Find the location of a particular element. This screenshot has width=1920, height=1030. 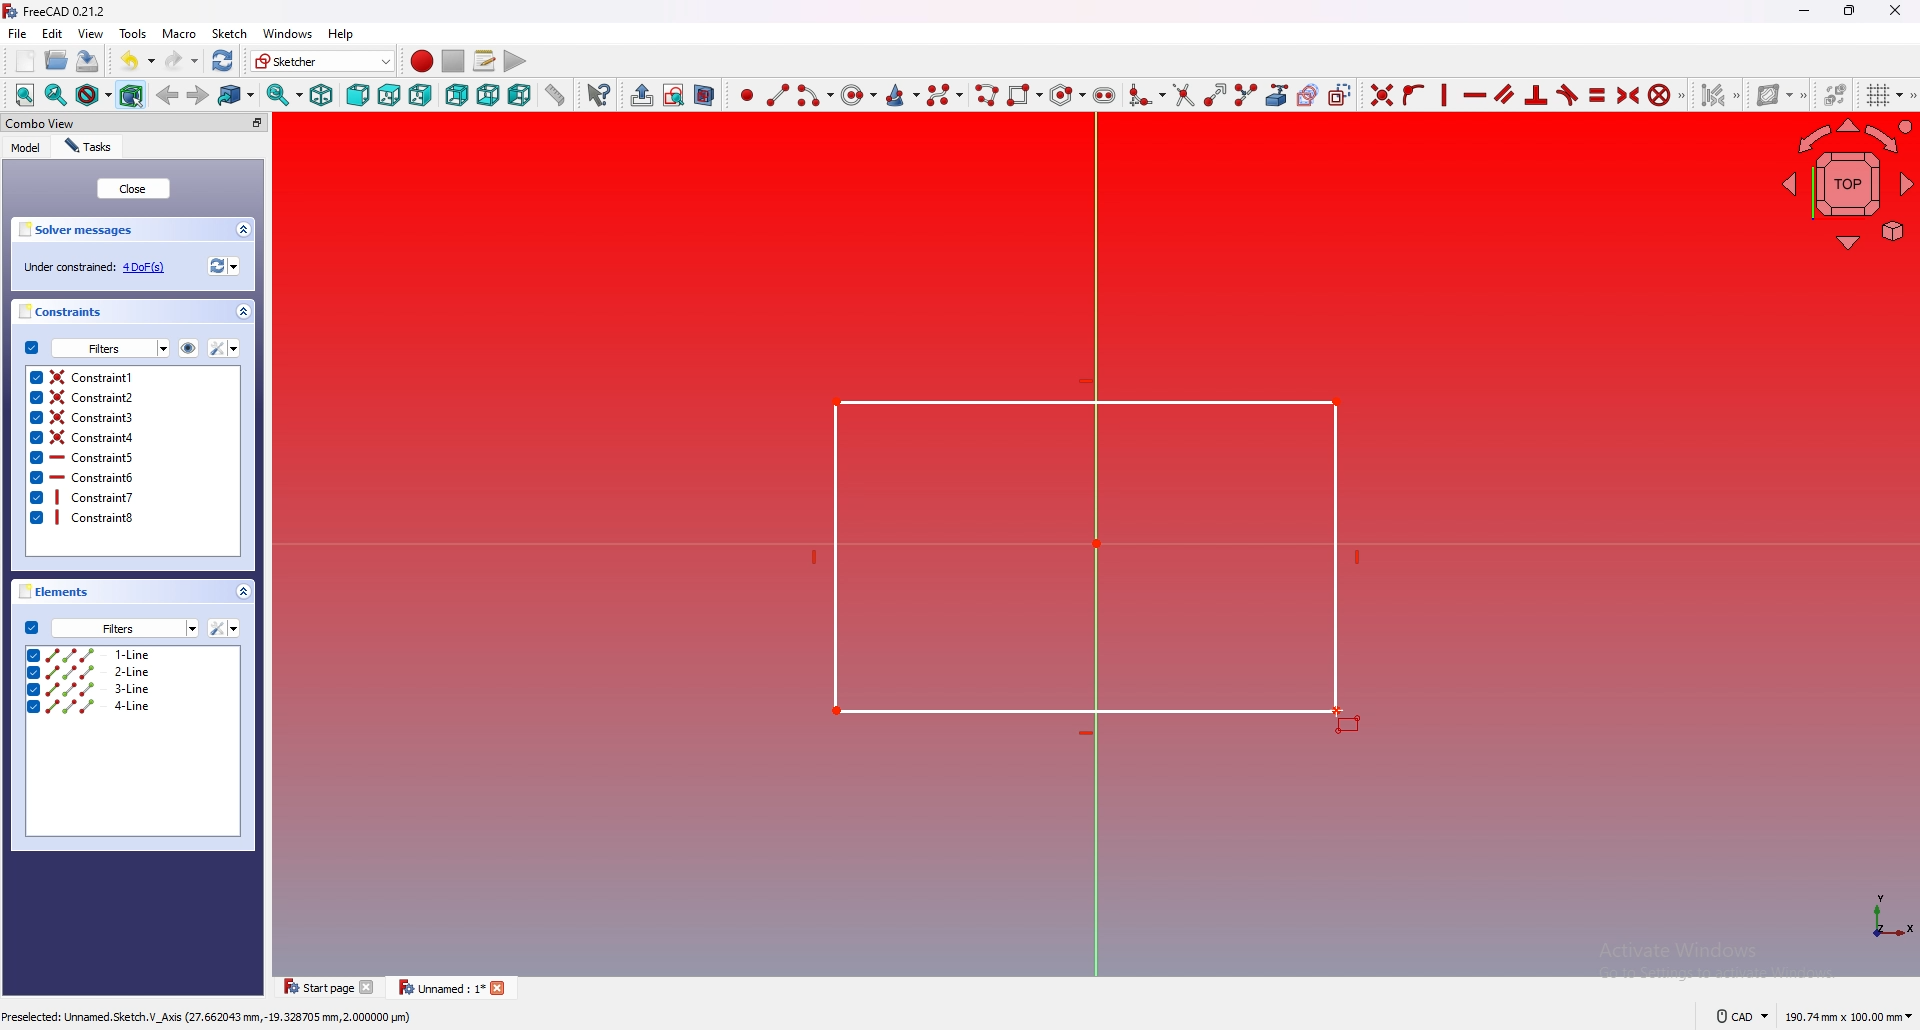

constraint 5 is located at coordinates (132, 456).